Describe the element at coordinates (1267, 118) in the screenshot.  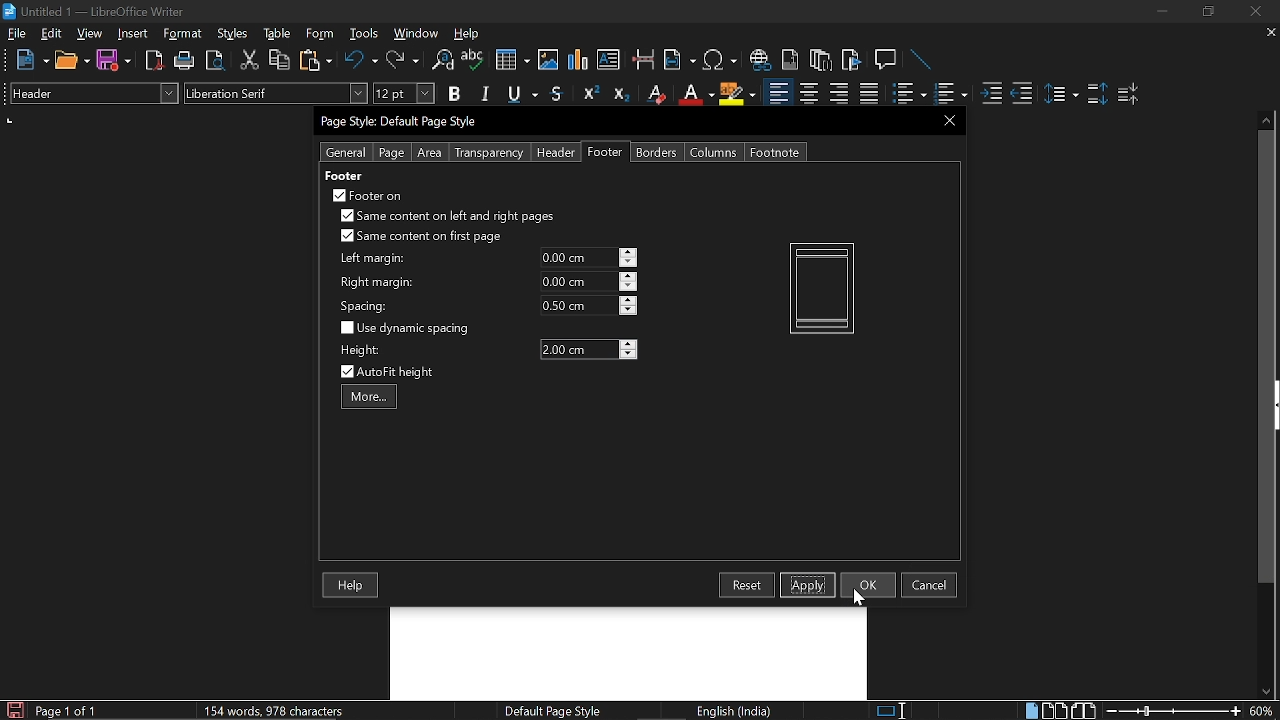
I see `Move up` at that location.